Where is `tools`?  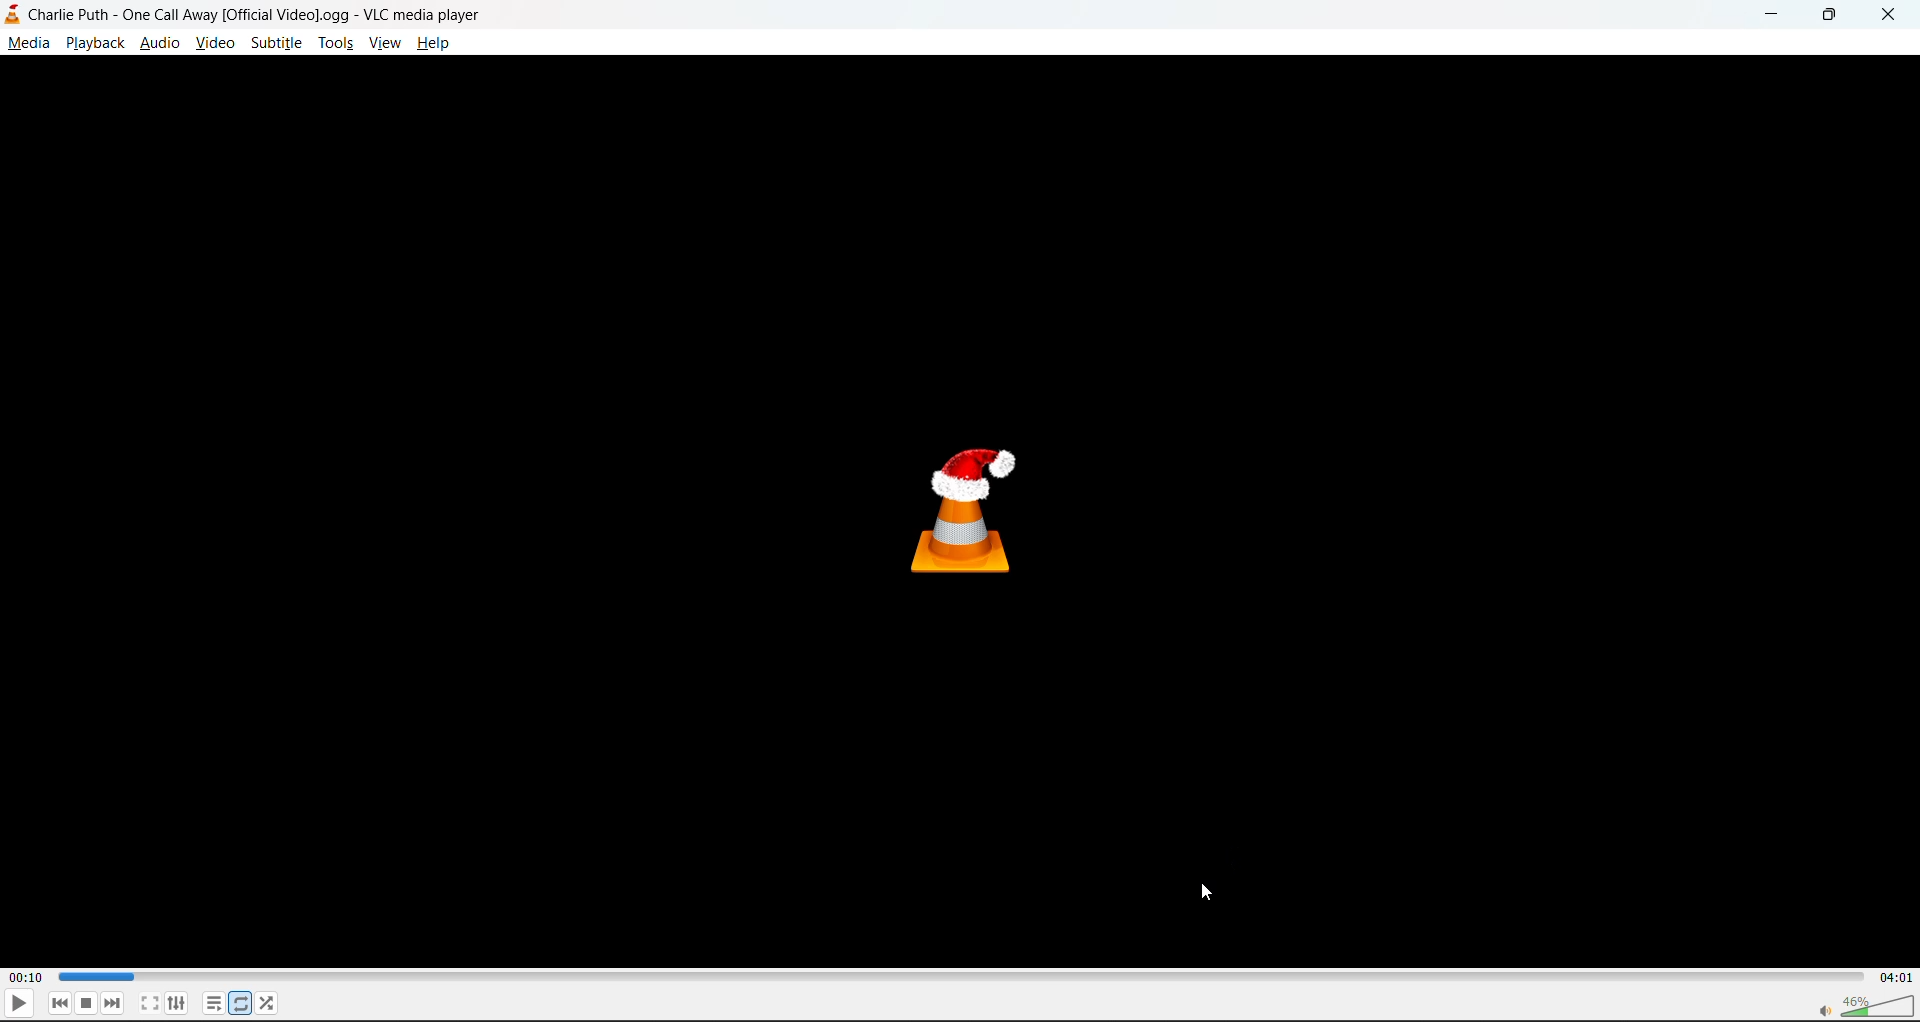
tools is located at coordinates (337, 42).